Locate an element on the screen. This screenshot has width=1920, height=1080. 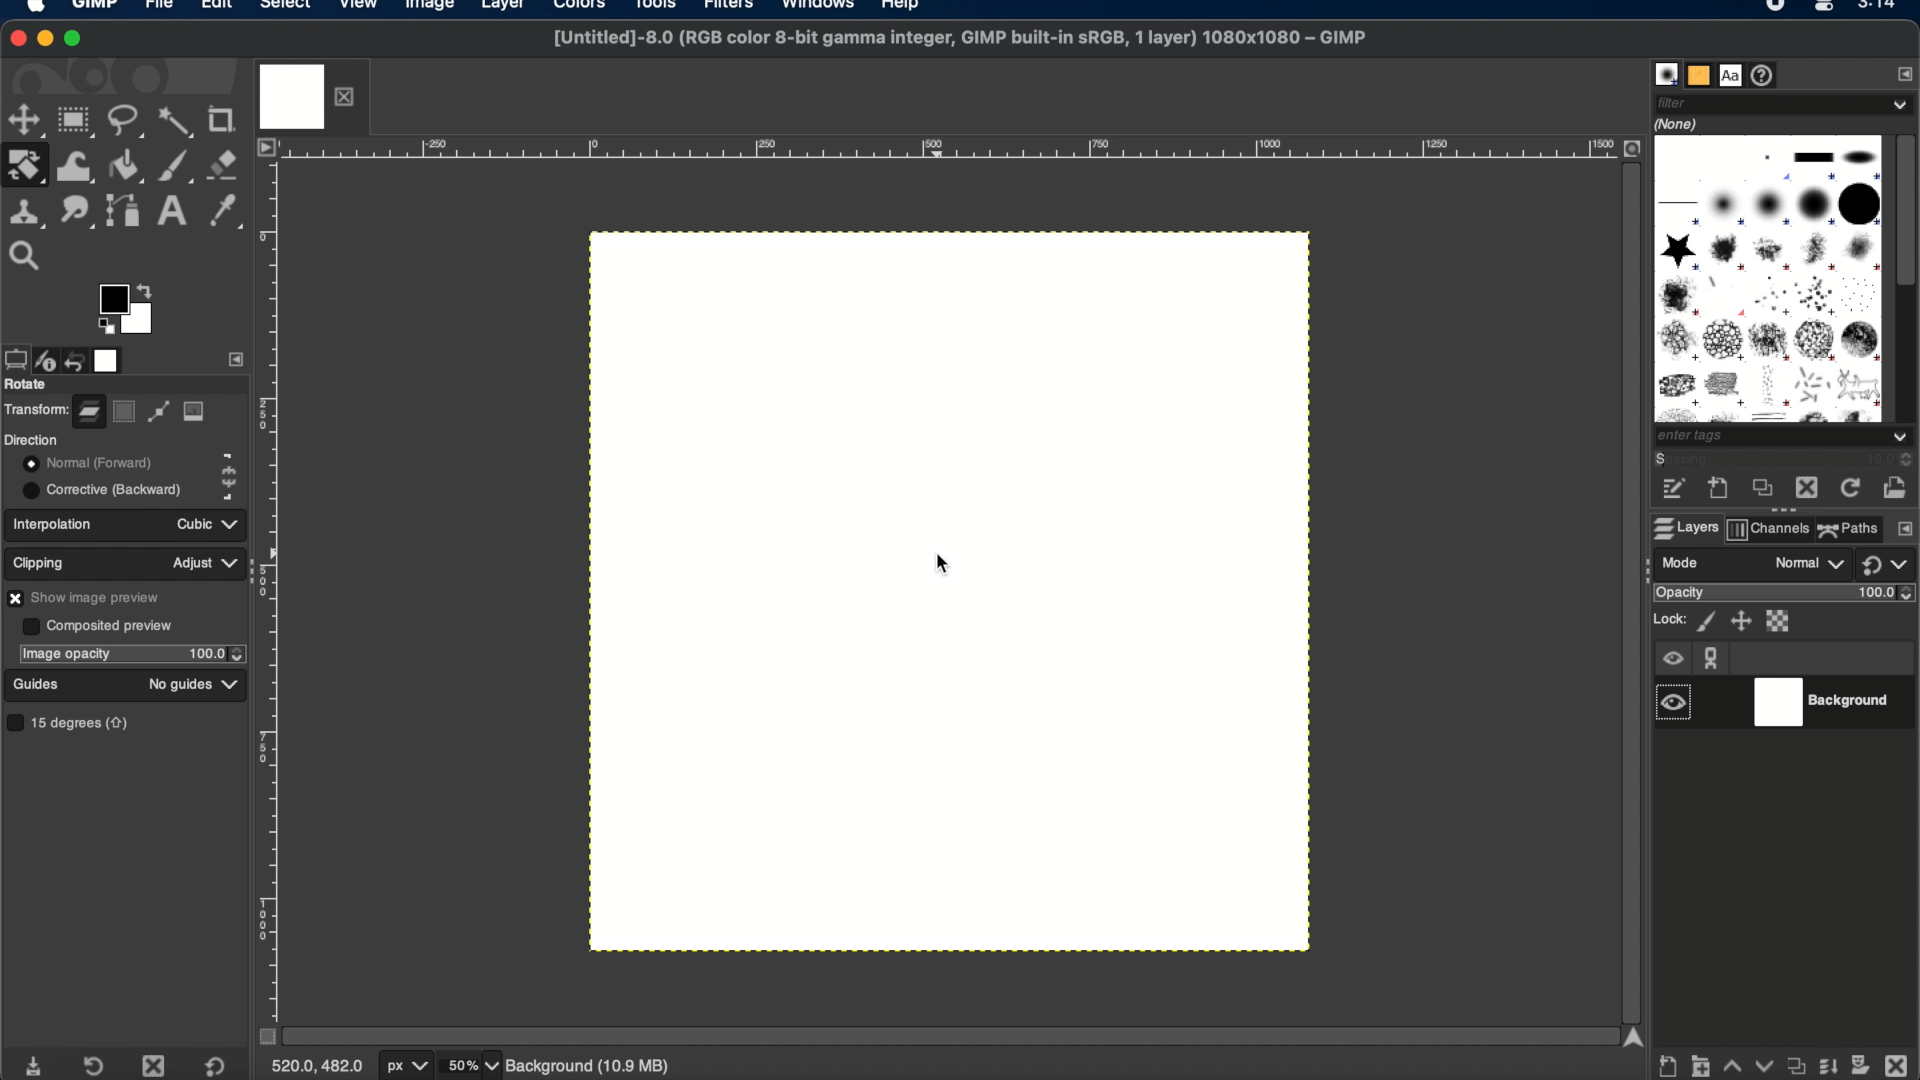
access image menu is located at coordinates (266, 148).